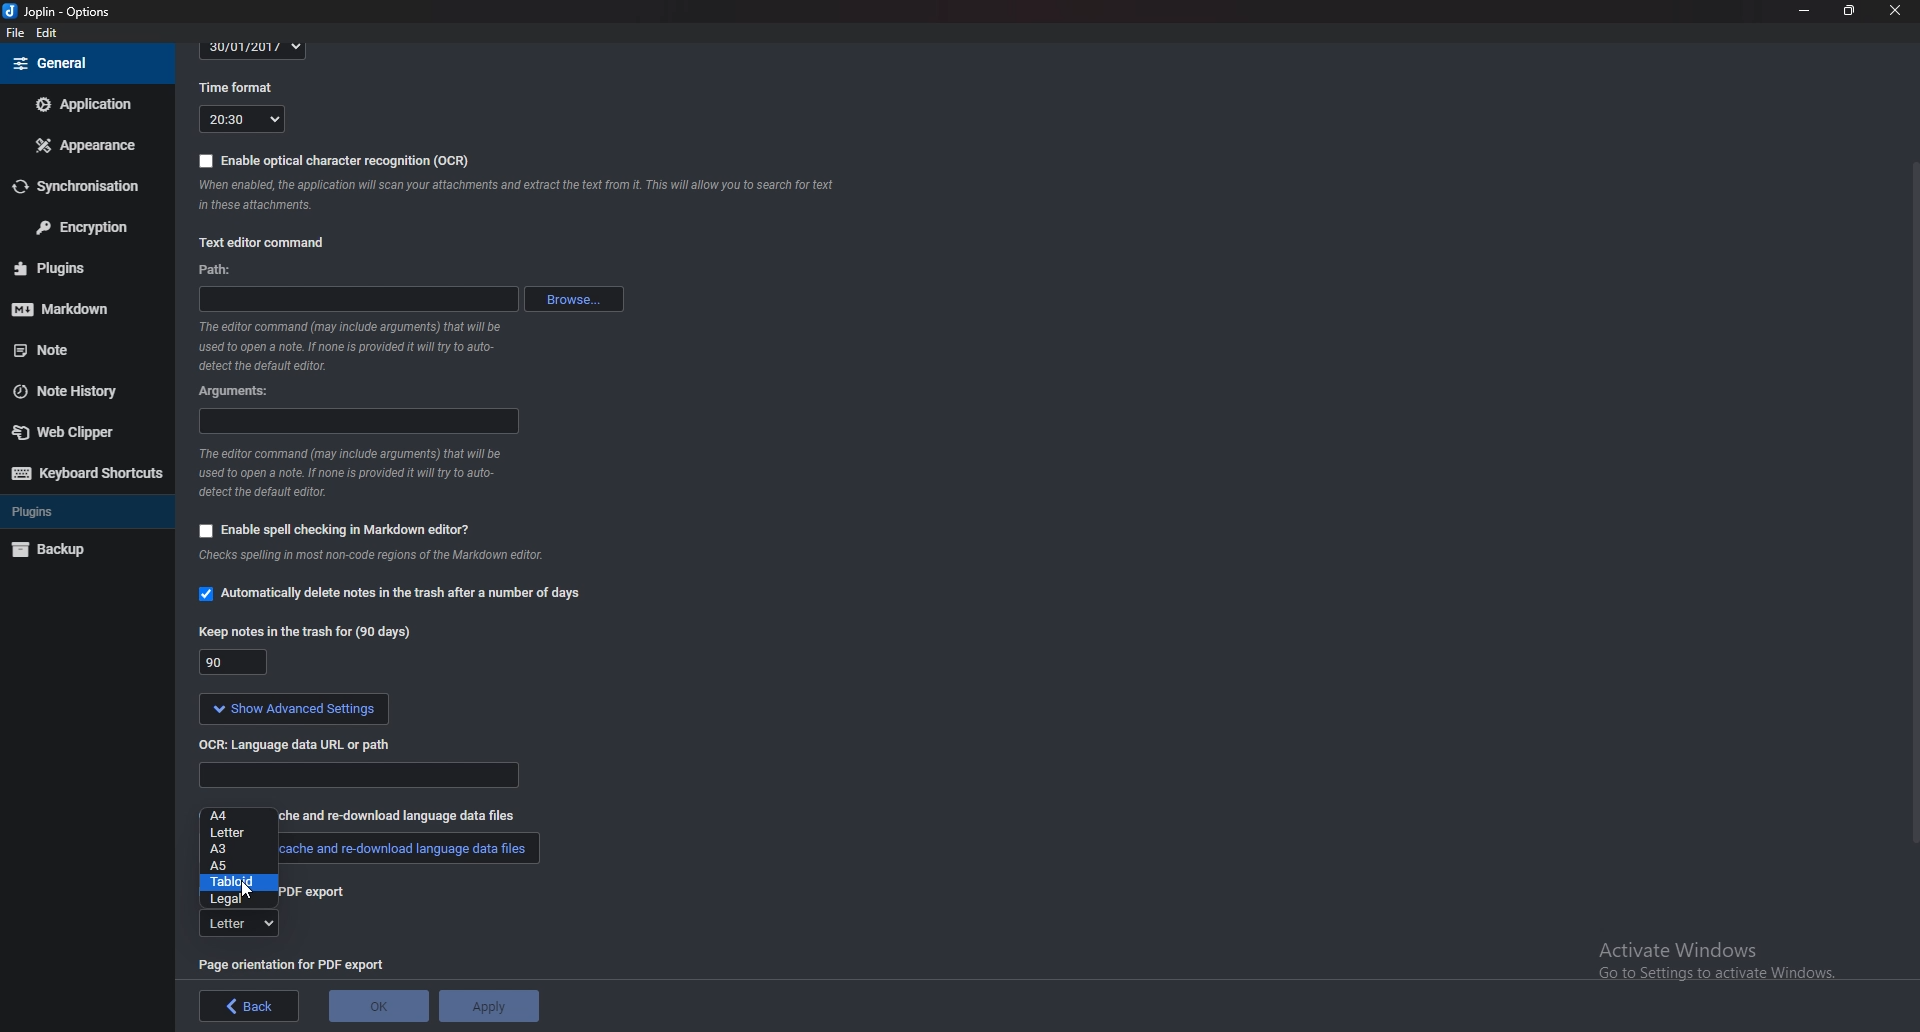 Image resolution: width=1920 pixels, height=1032 pixels. Describe the element at coordinates (84, 225) in the screenshot. I see `Encryption` at that location.